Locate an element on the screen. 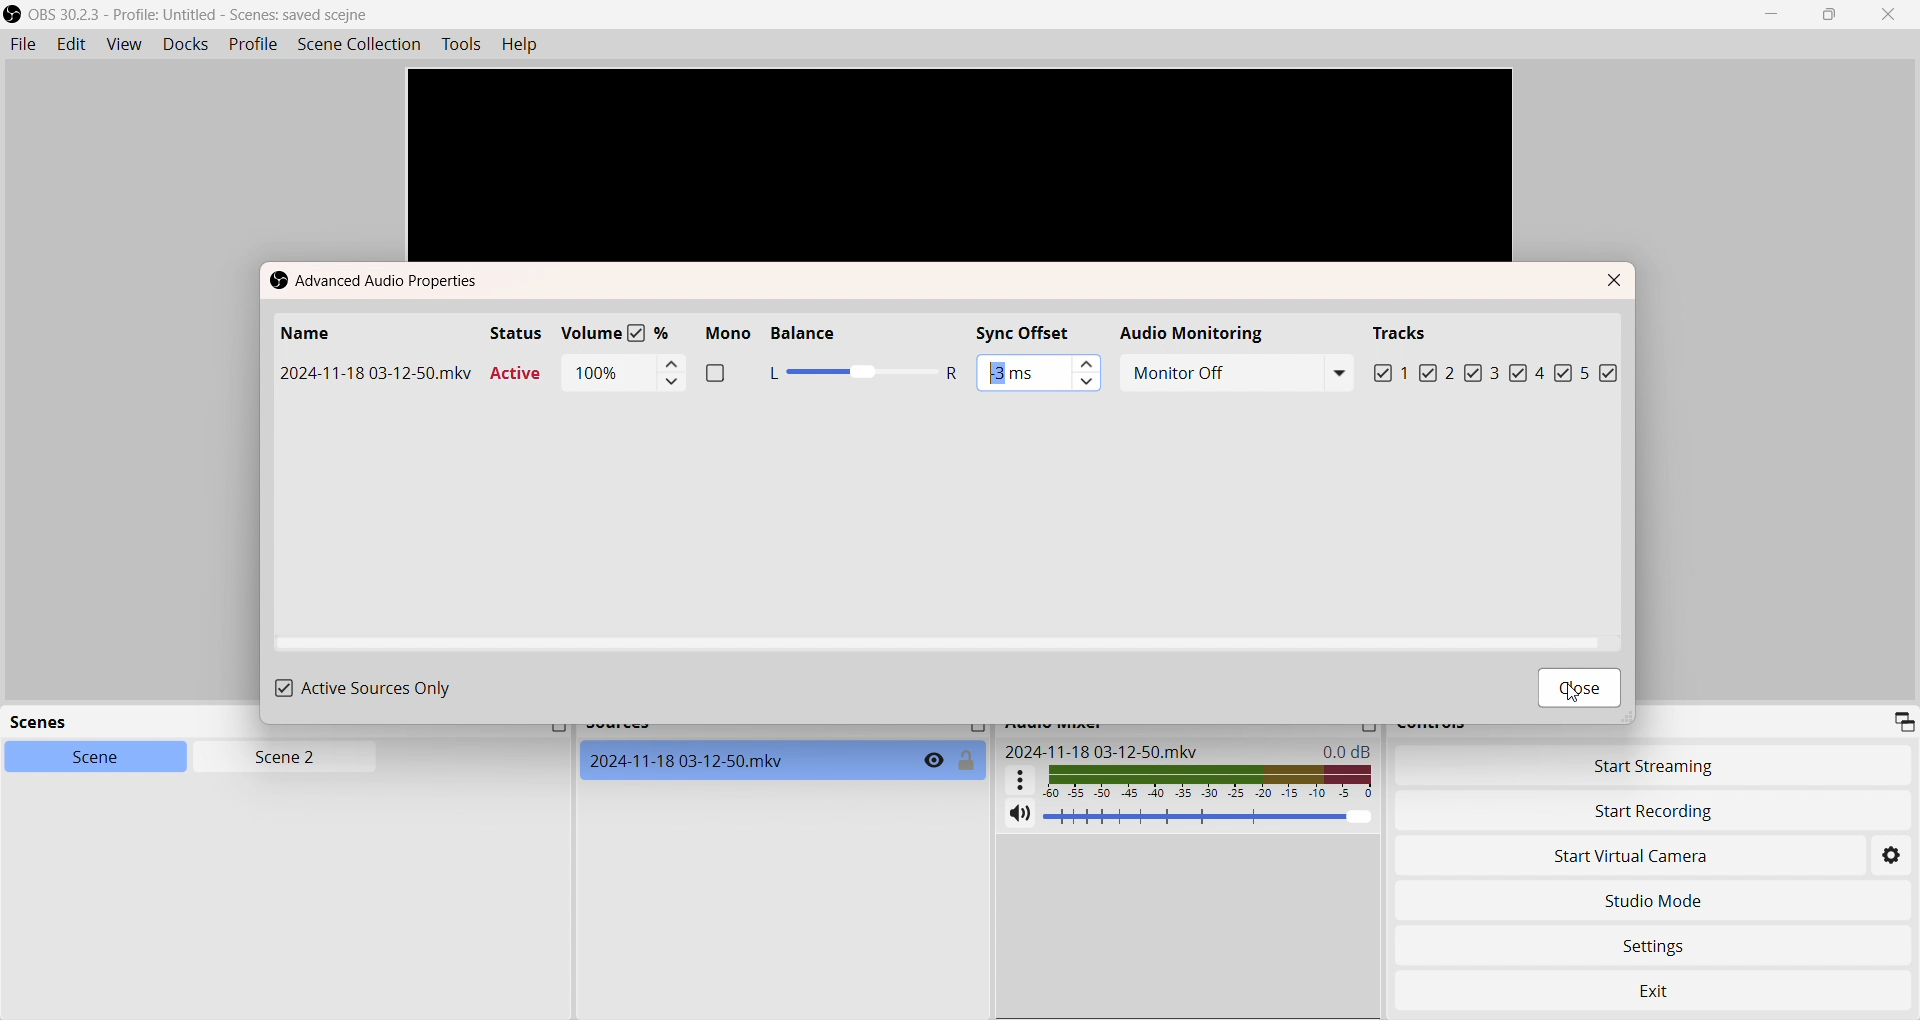 The height and width of the screenshot is (1020, 1920). Mute/Unmute is located at coordinates (1018, 815).